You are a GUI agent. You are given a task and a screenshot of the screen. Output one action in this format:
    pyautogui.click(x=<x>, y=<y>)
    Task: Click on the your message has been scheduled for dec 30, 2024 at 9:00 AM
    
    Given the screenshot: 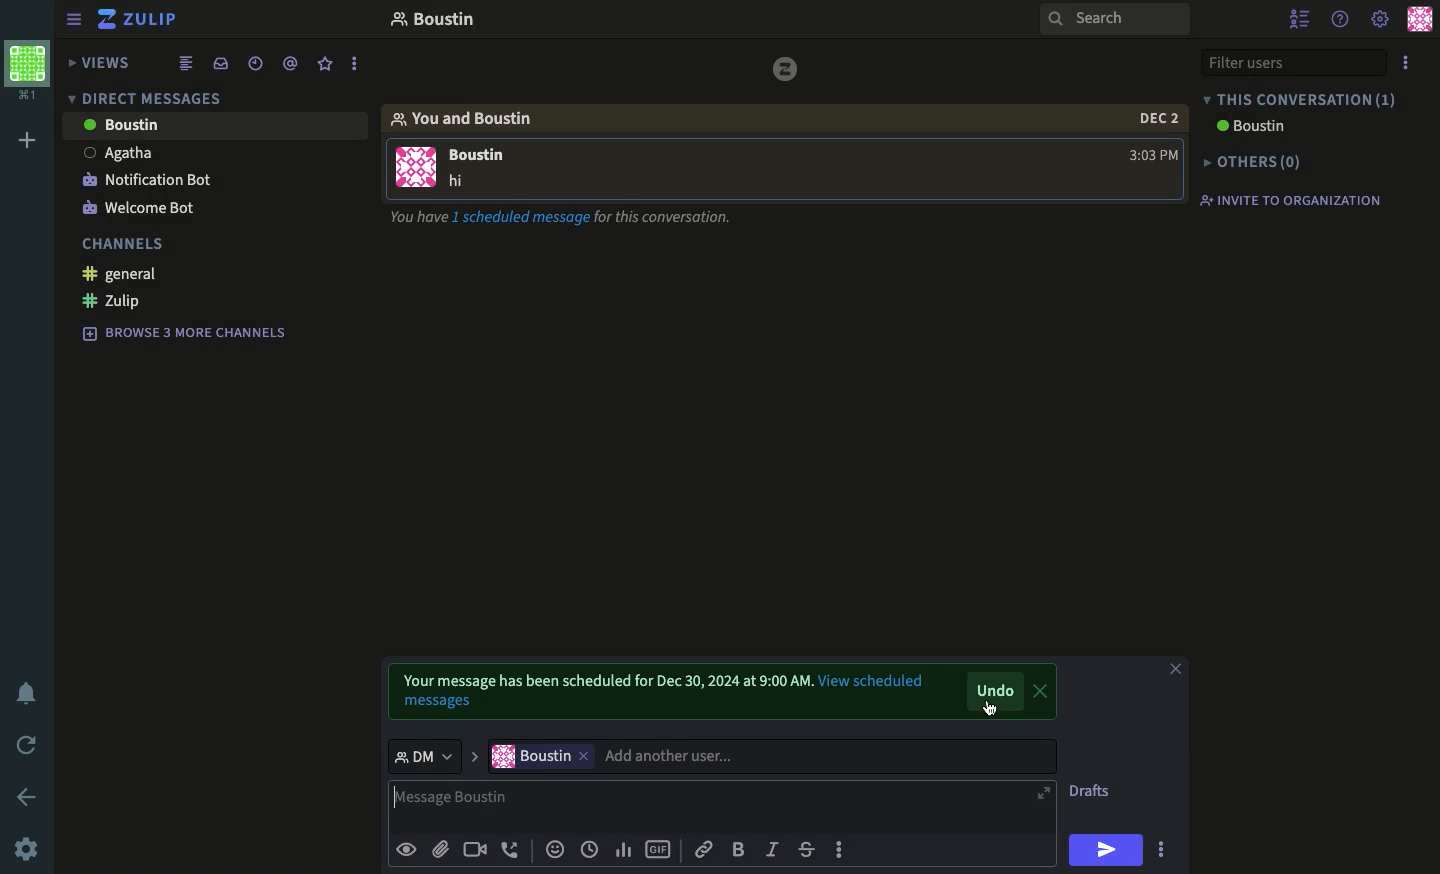 What is the action you would take?
    pyautogui.click(x=600, y=679)
    